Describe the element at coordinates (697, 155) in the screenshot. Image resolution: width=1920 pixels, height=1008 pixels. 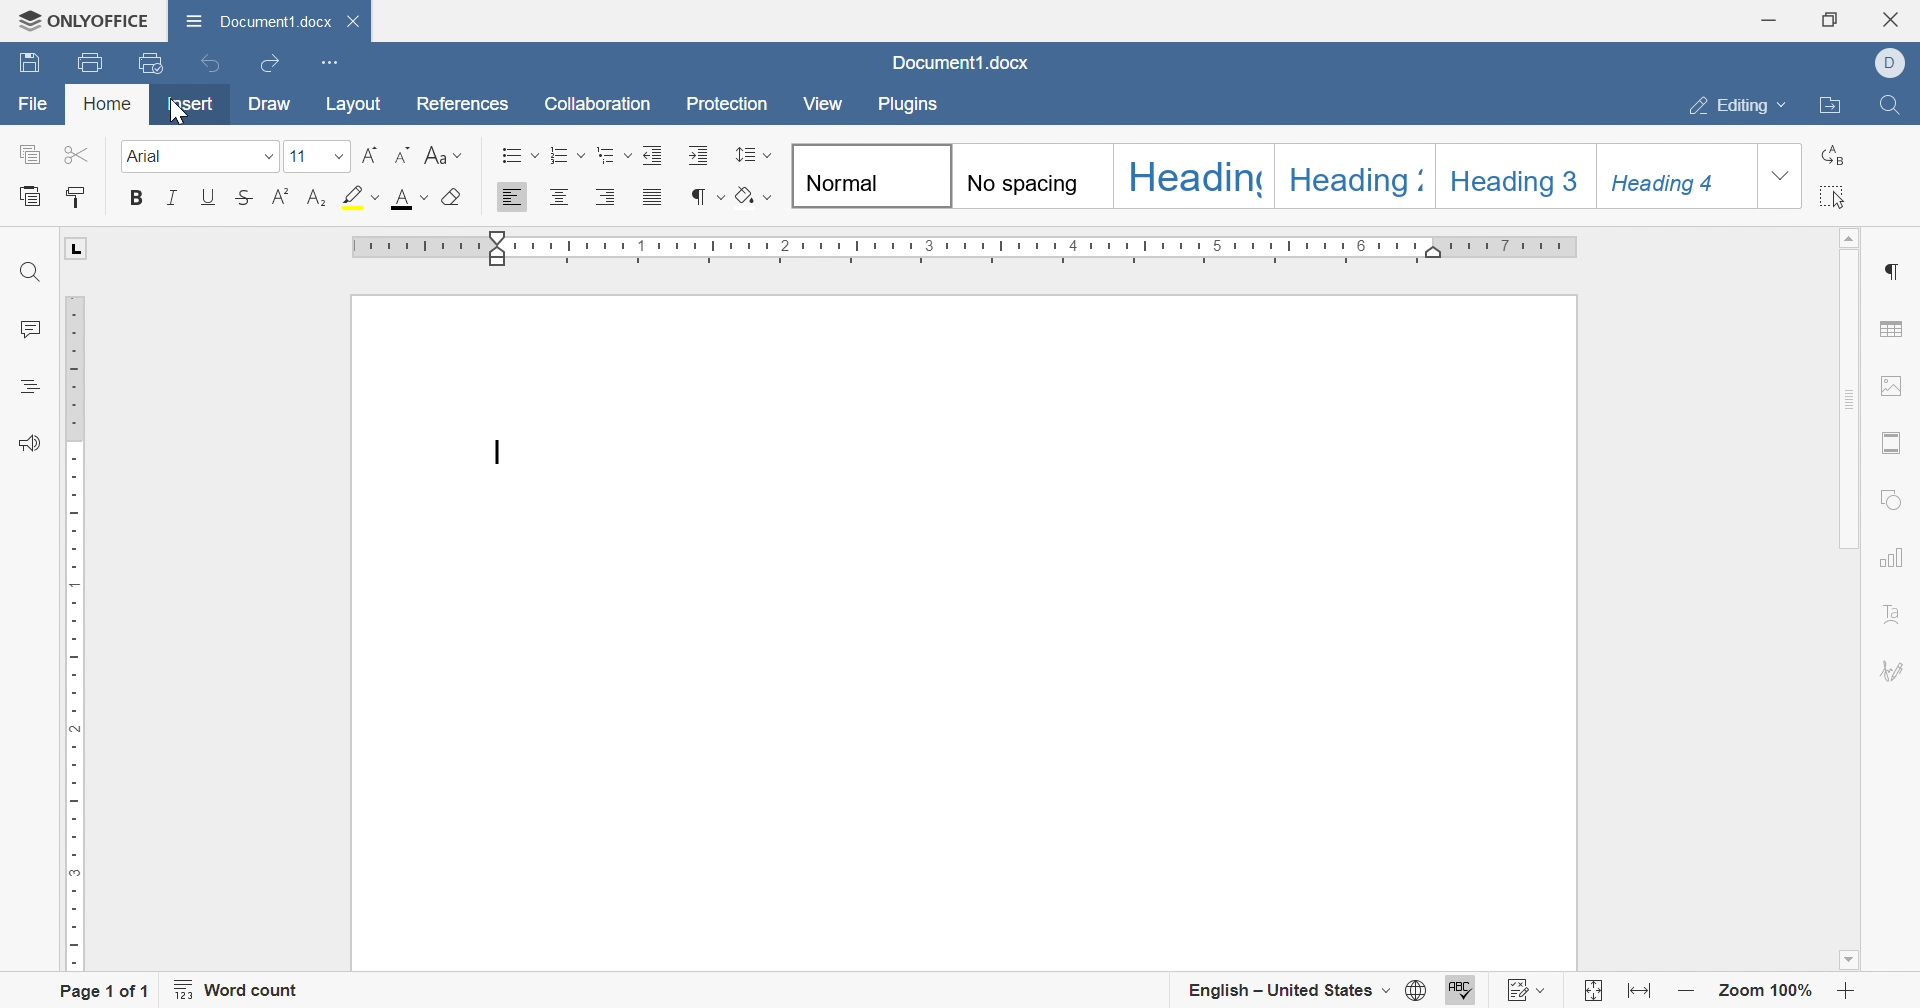
I see `Increase indect` at that location.